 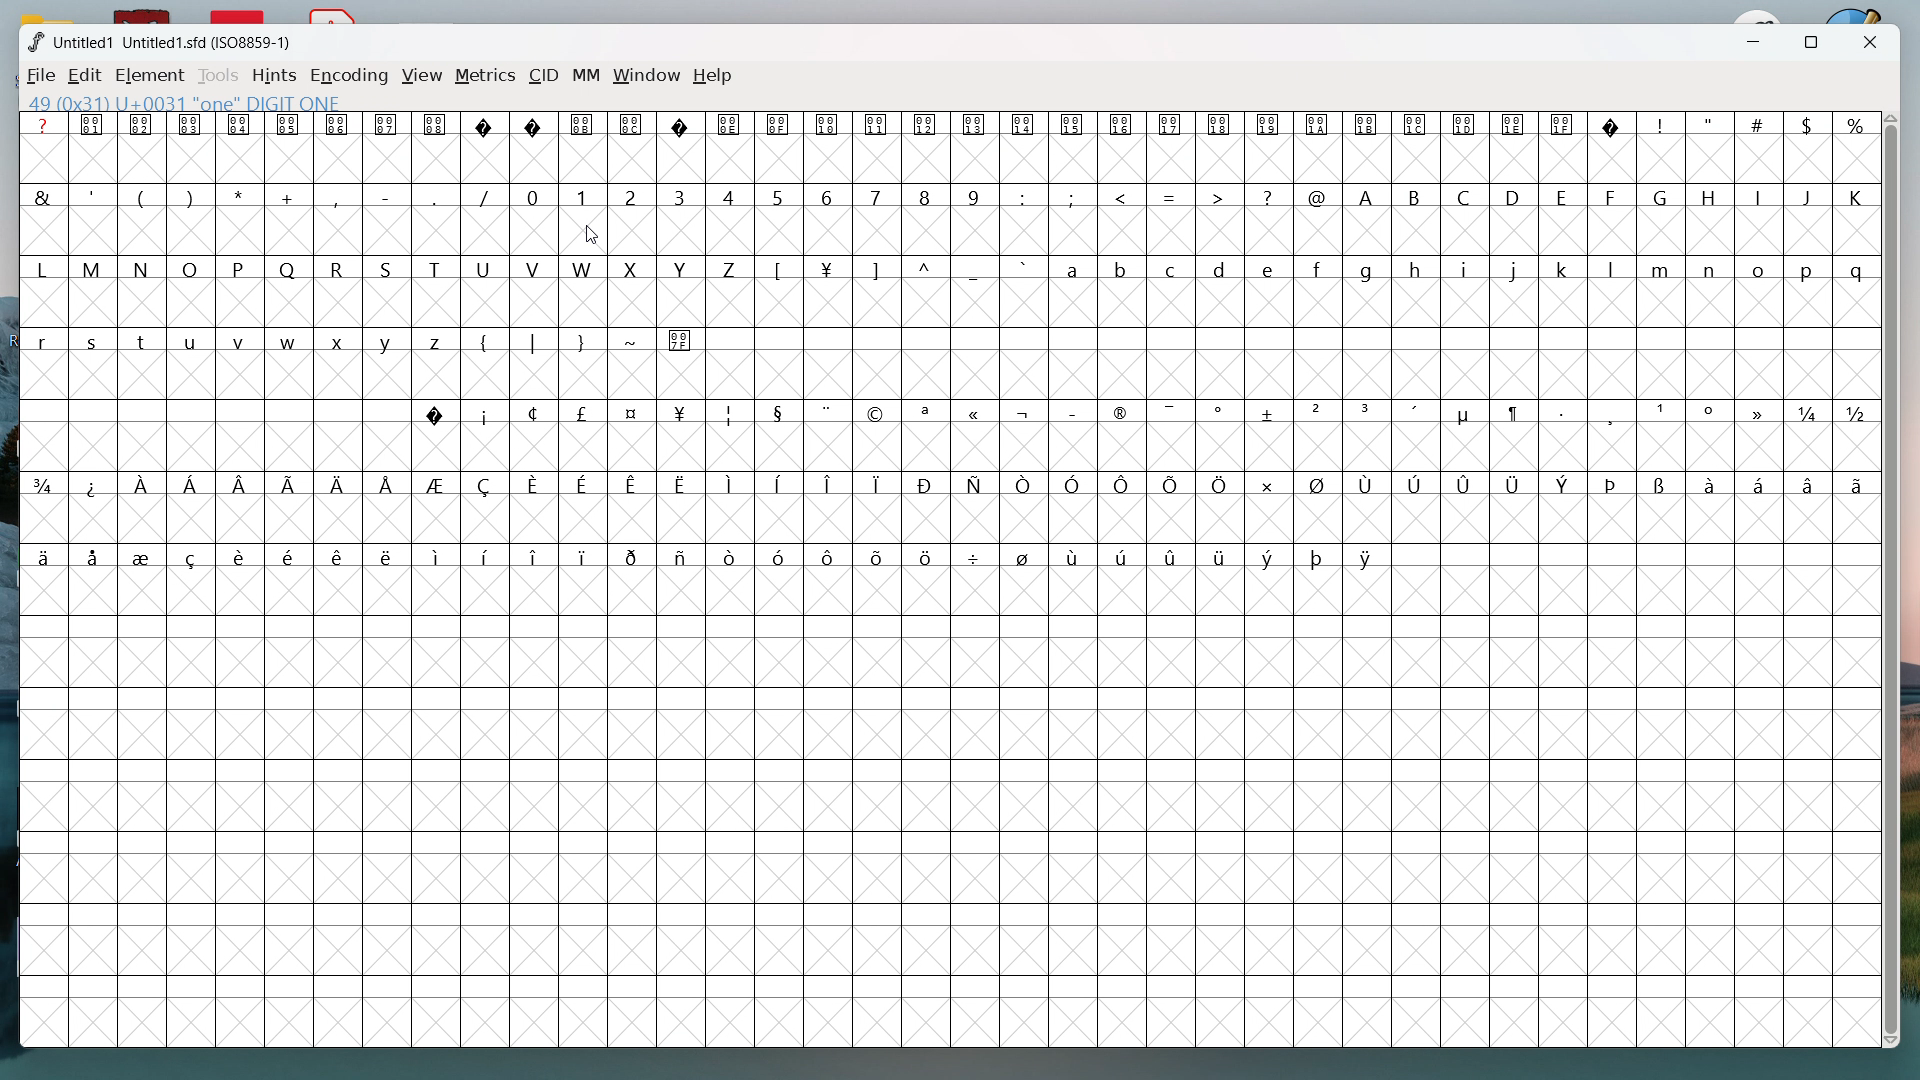 What do you see at coordinates (1173, 268) in the screenshot?
I see `c` at bounding box center [1173, 268].